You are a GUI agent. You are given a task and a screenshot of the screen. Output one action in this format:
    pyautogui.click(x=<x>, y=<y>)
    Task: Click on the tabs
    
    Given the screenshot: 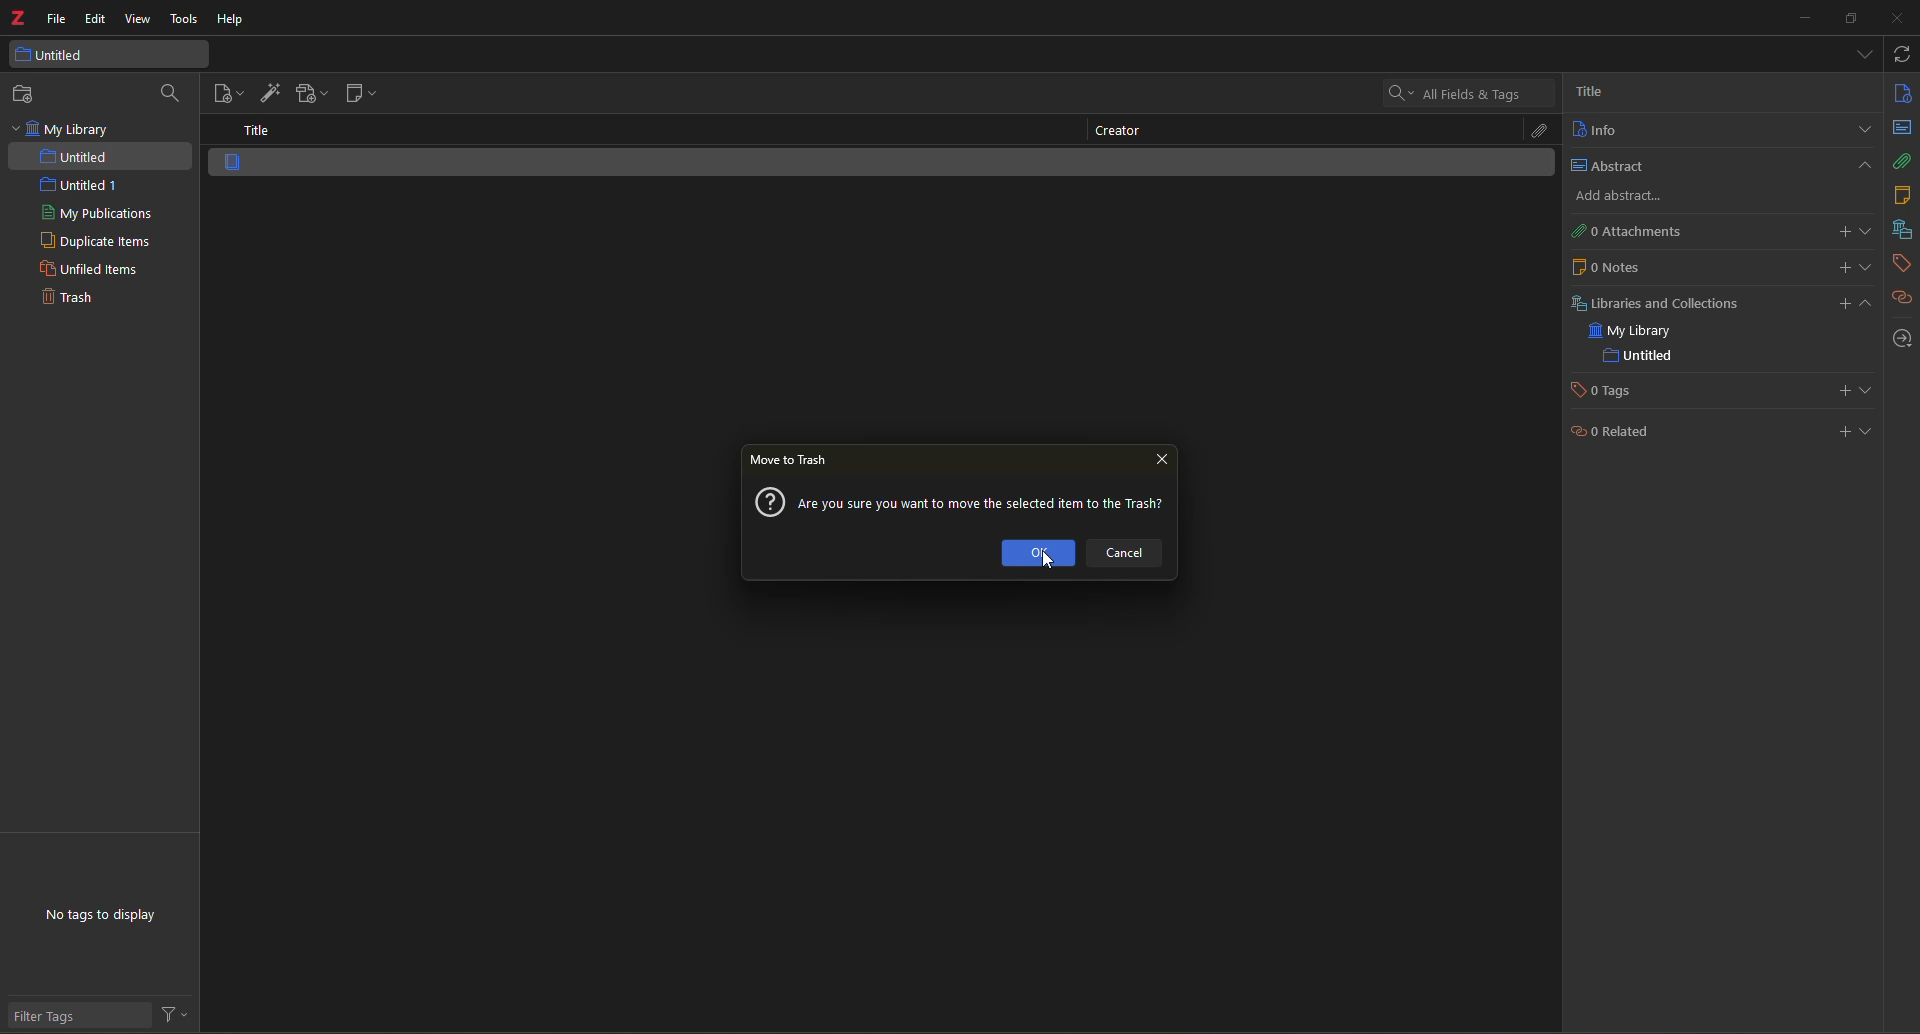 What is the action you would take?
    pyautogui.click(x=1861, y=52)
    